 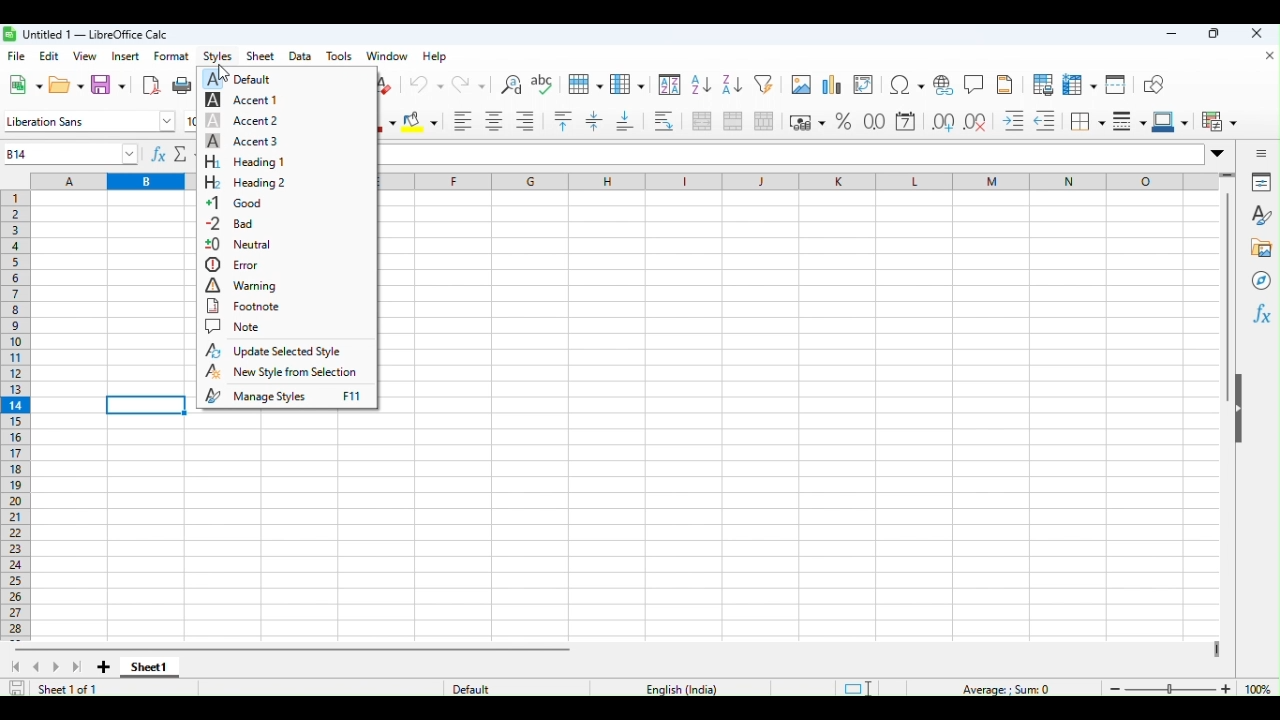 What do you see at coordinates (344, 54) in the screenshot?
I see `Tools` at bounding box center [344, 54].